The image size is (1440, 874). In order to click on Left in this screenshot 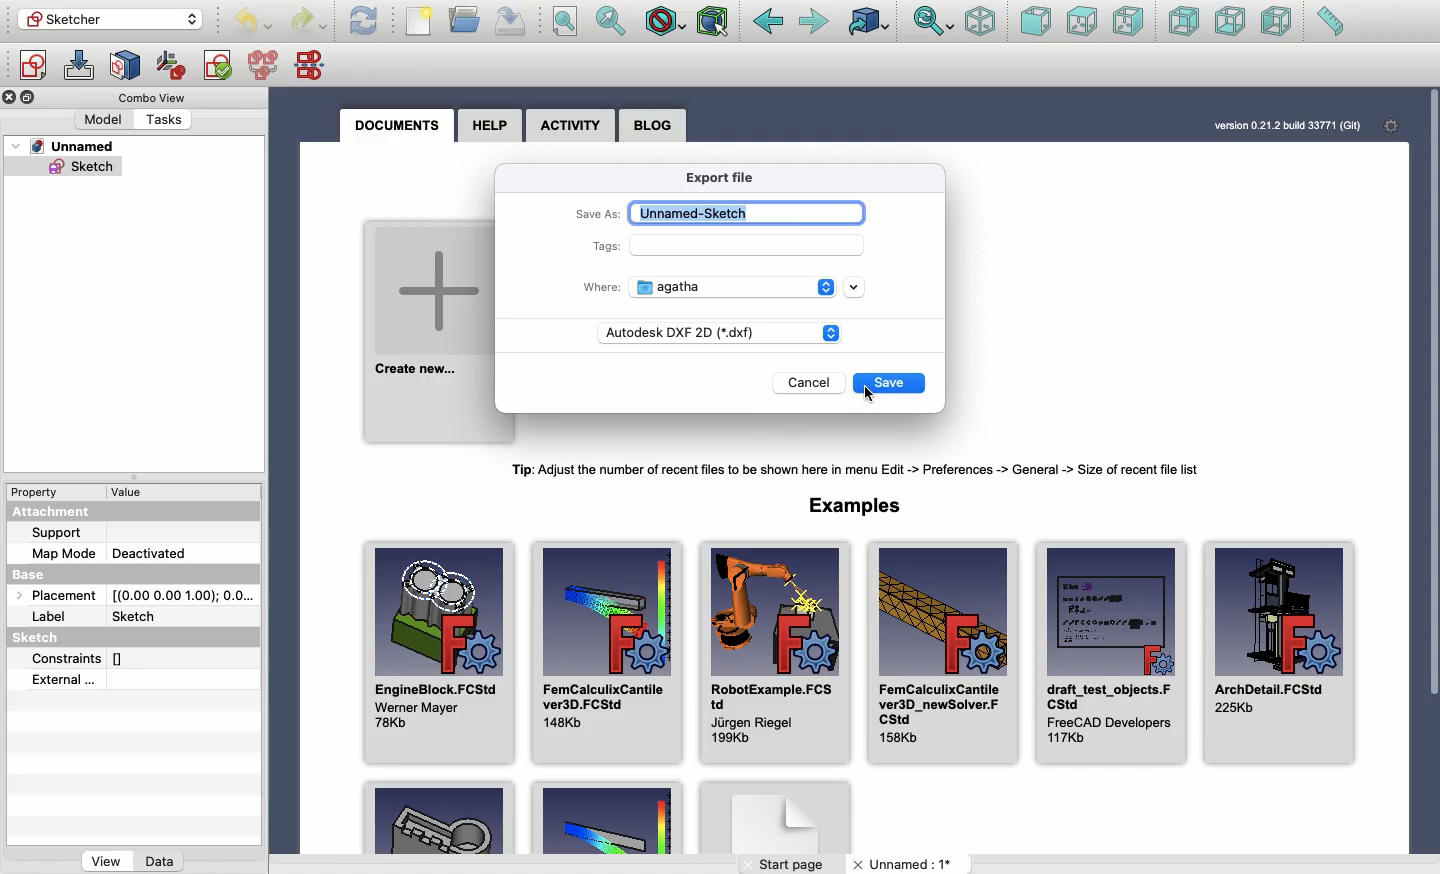, I will do `click(1278, 24)`.